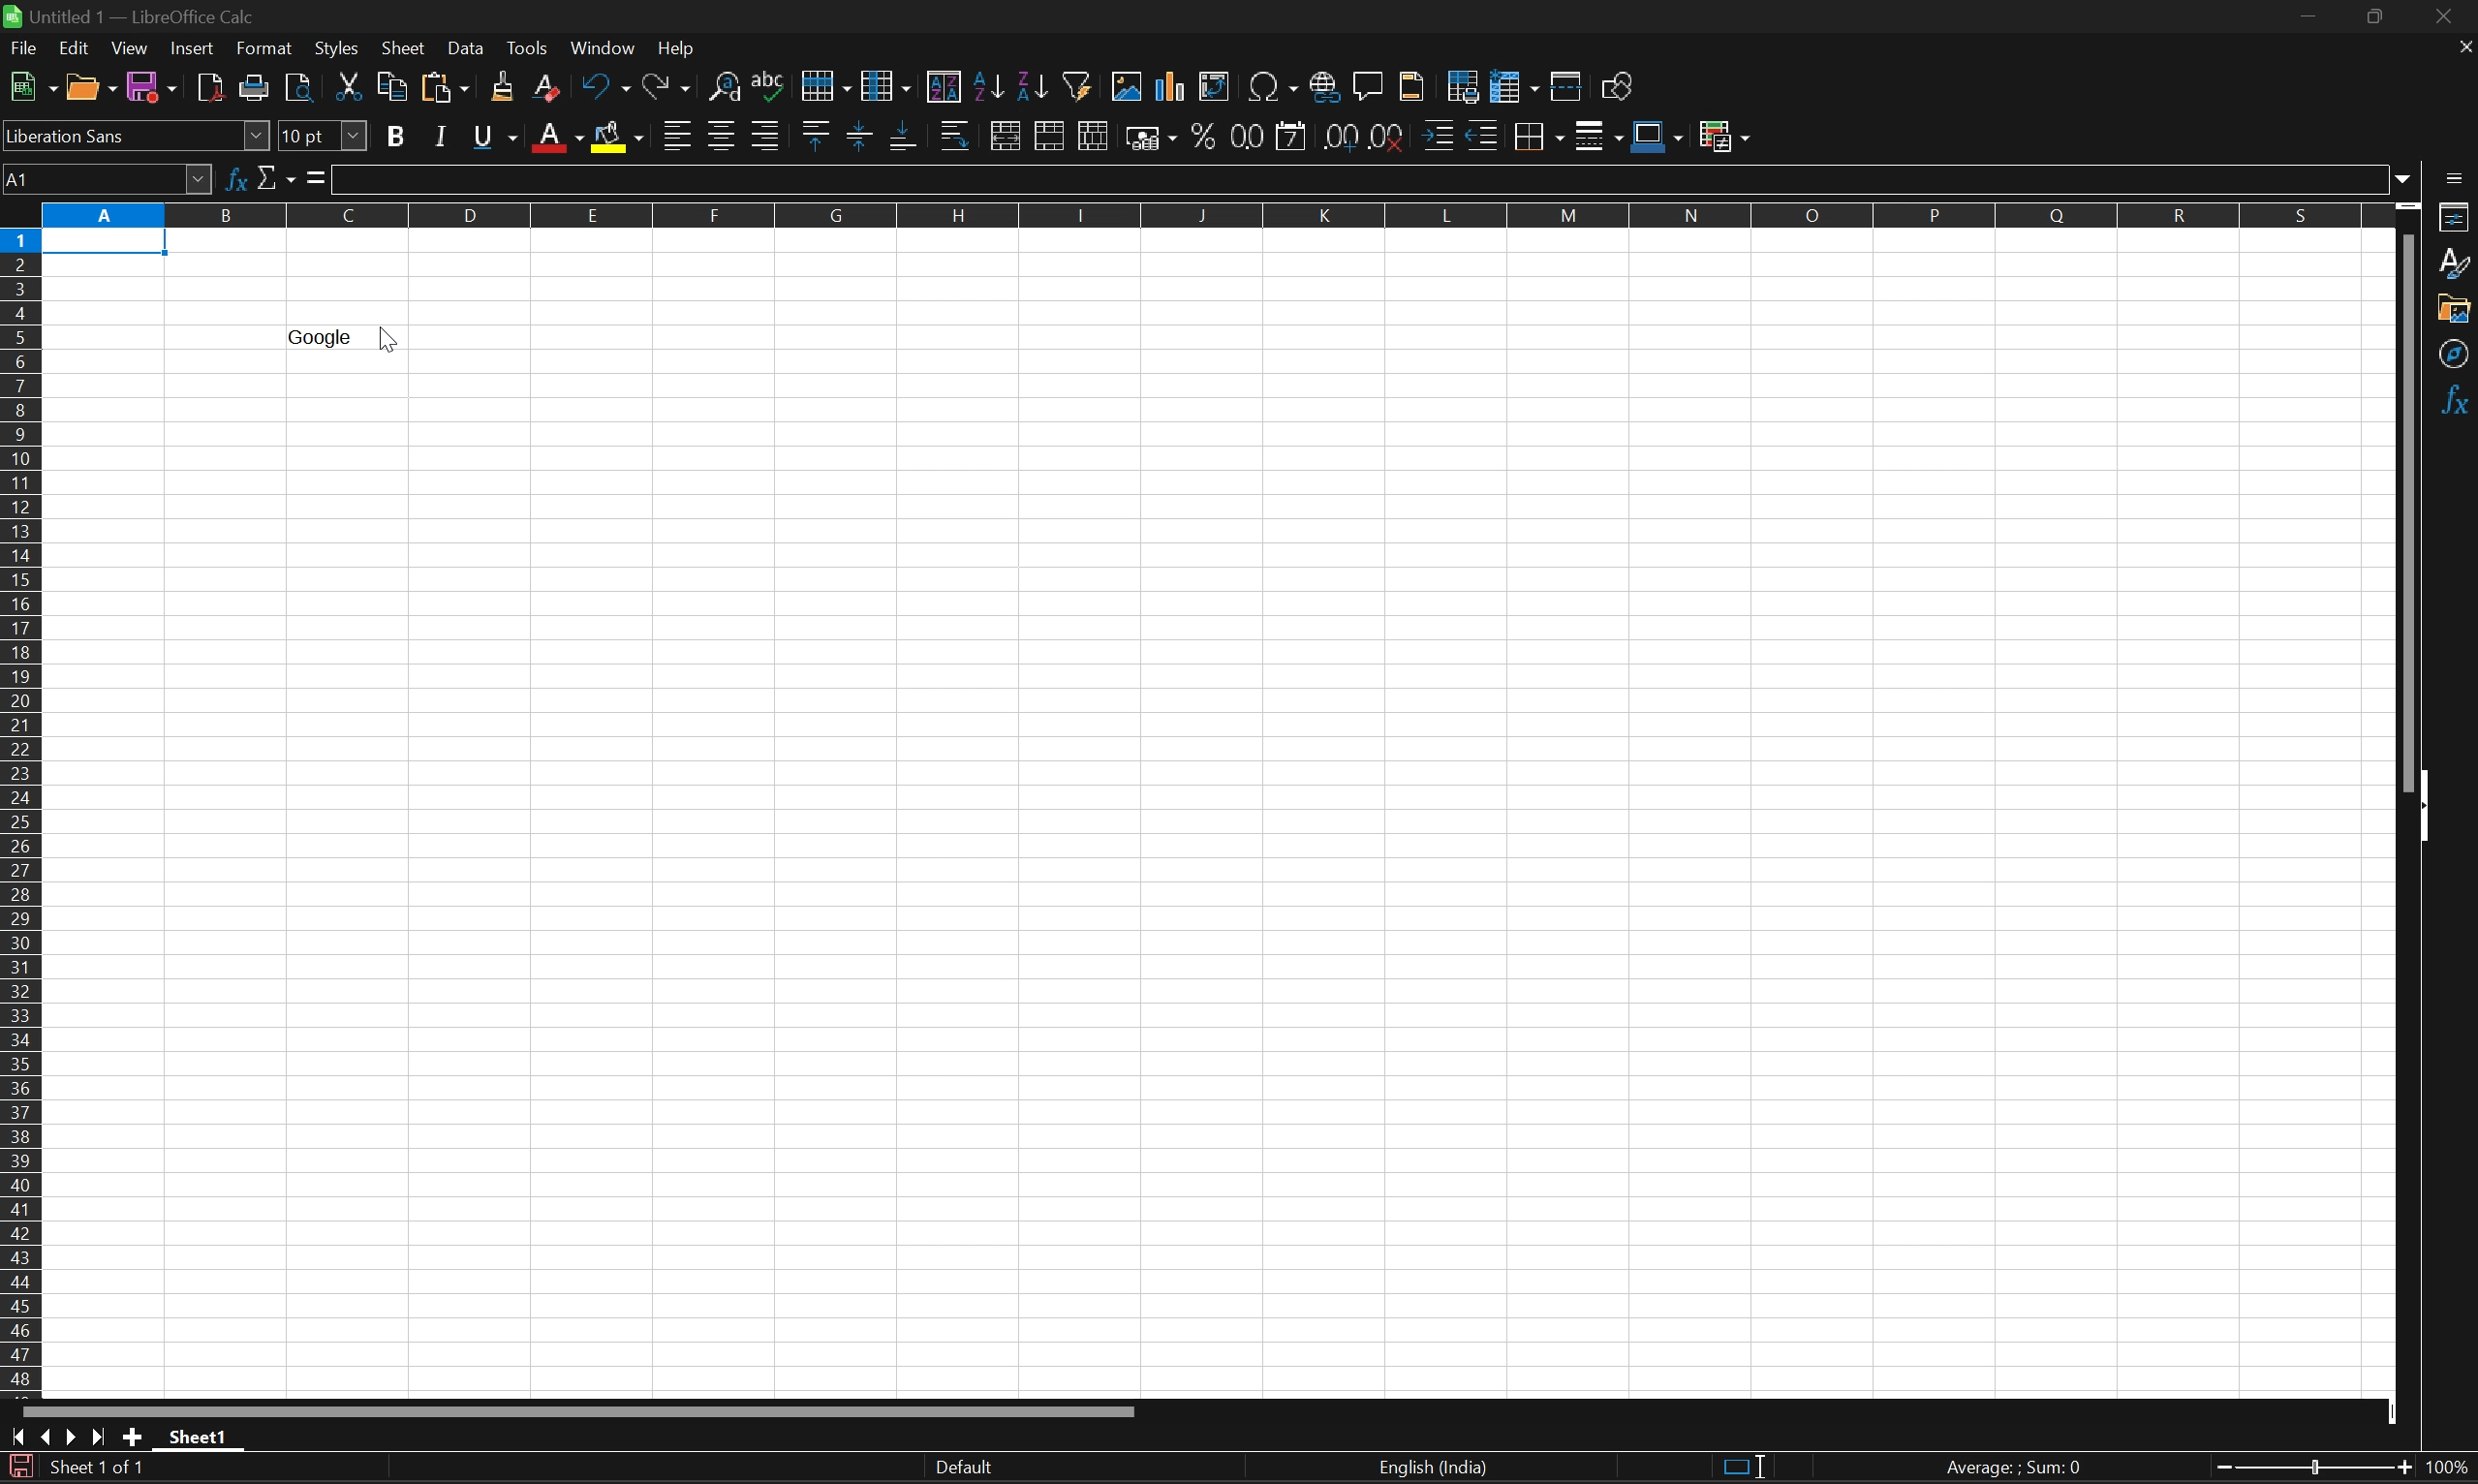  I want to click on Close, so click(2450, 17).